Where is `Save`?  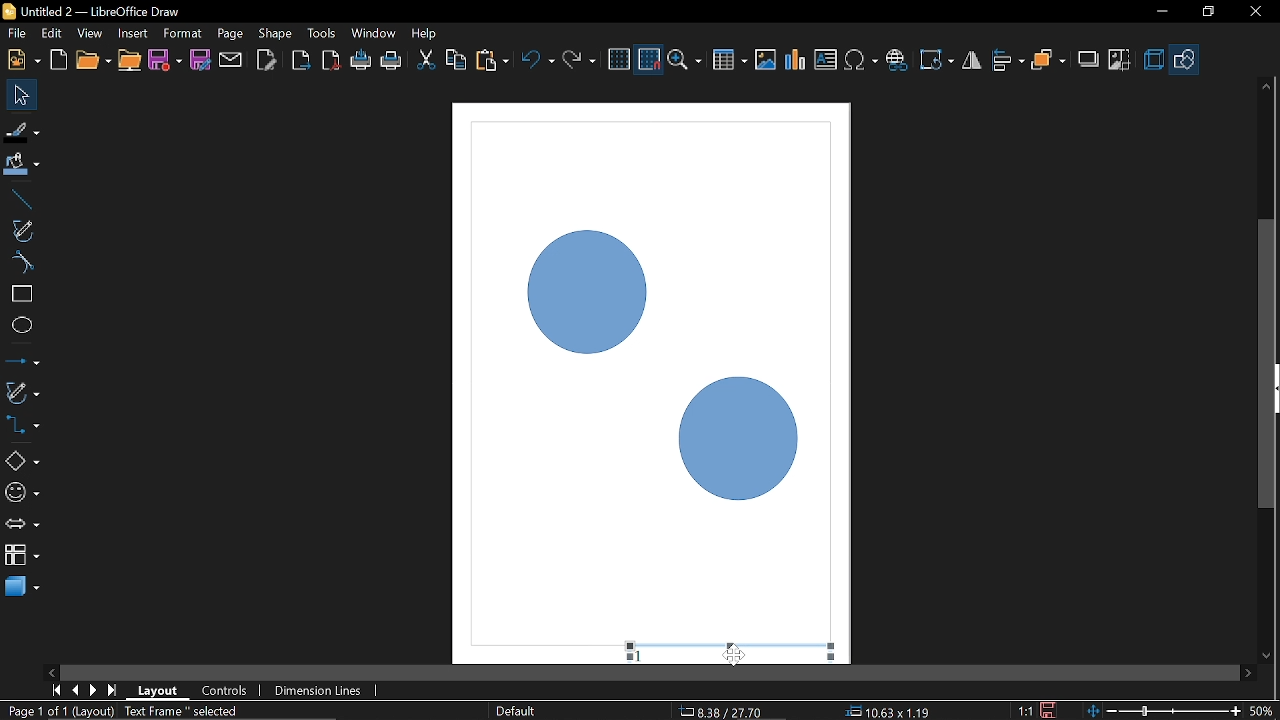 Save is located at coordinates (1051, 710).